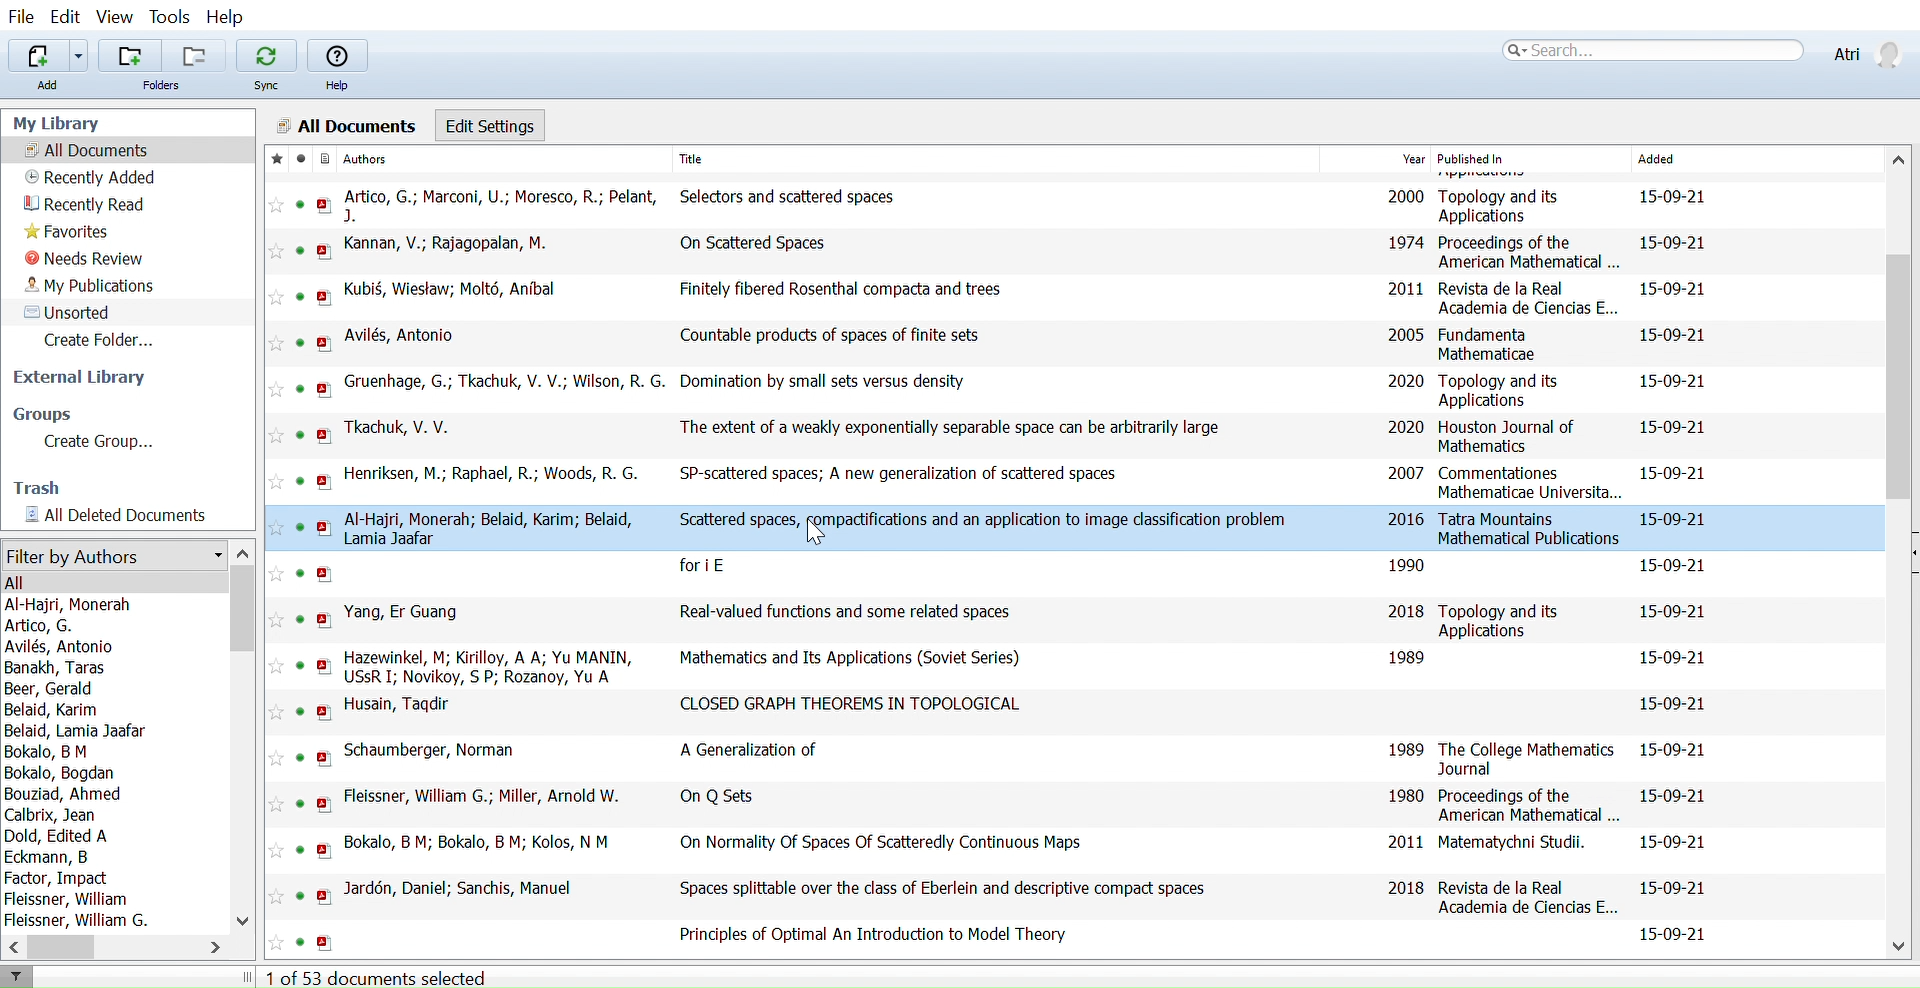  I want to click on ~ Domination by small sets versus density, so click(829, 381).